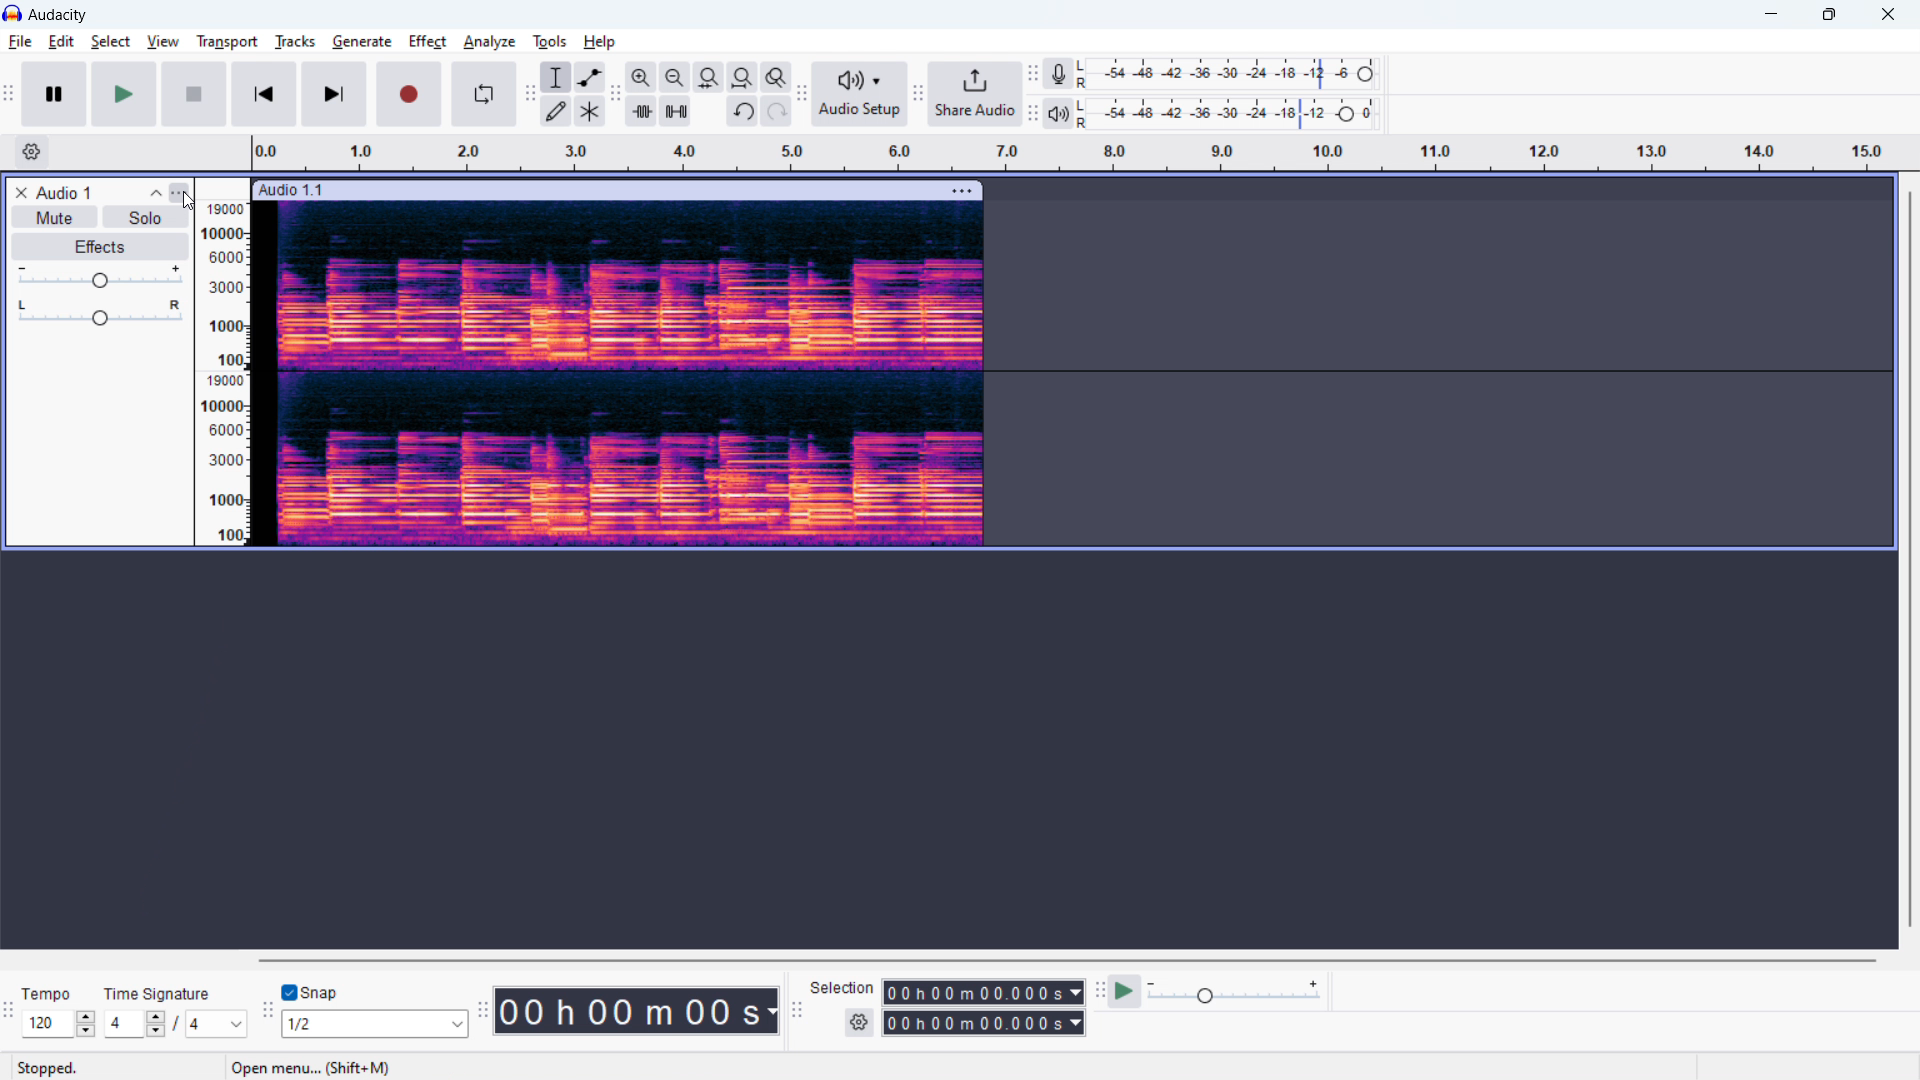  I want to click on close, so click(1887, 15).